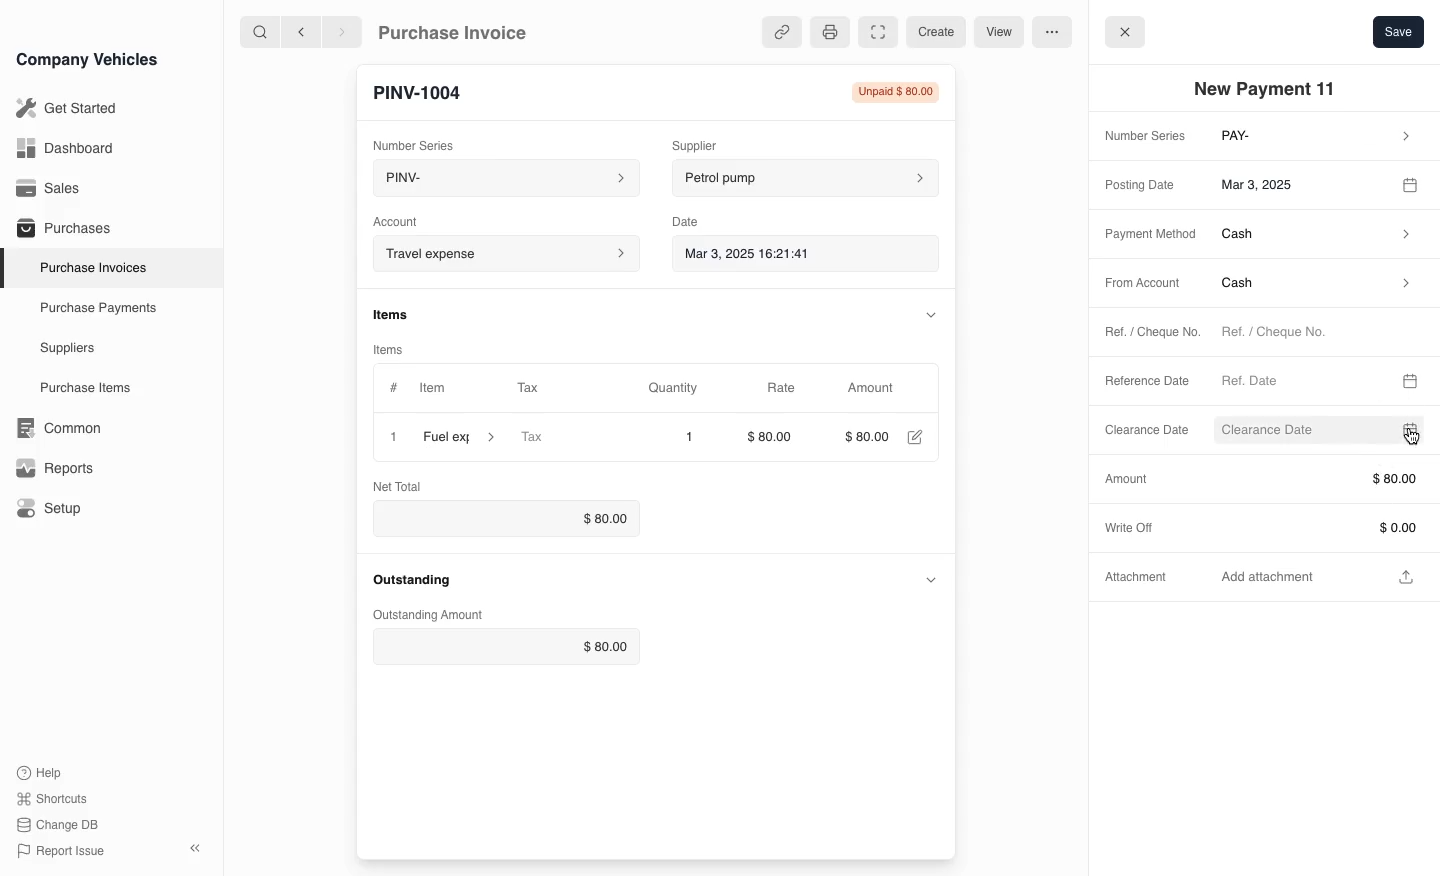  Describe the element at coordinates (197, 846) in the screenshot. I see `close sidebar` at that location.